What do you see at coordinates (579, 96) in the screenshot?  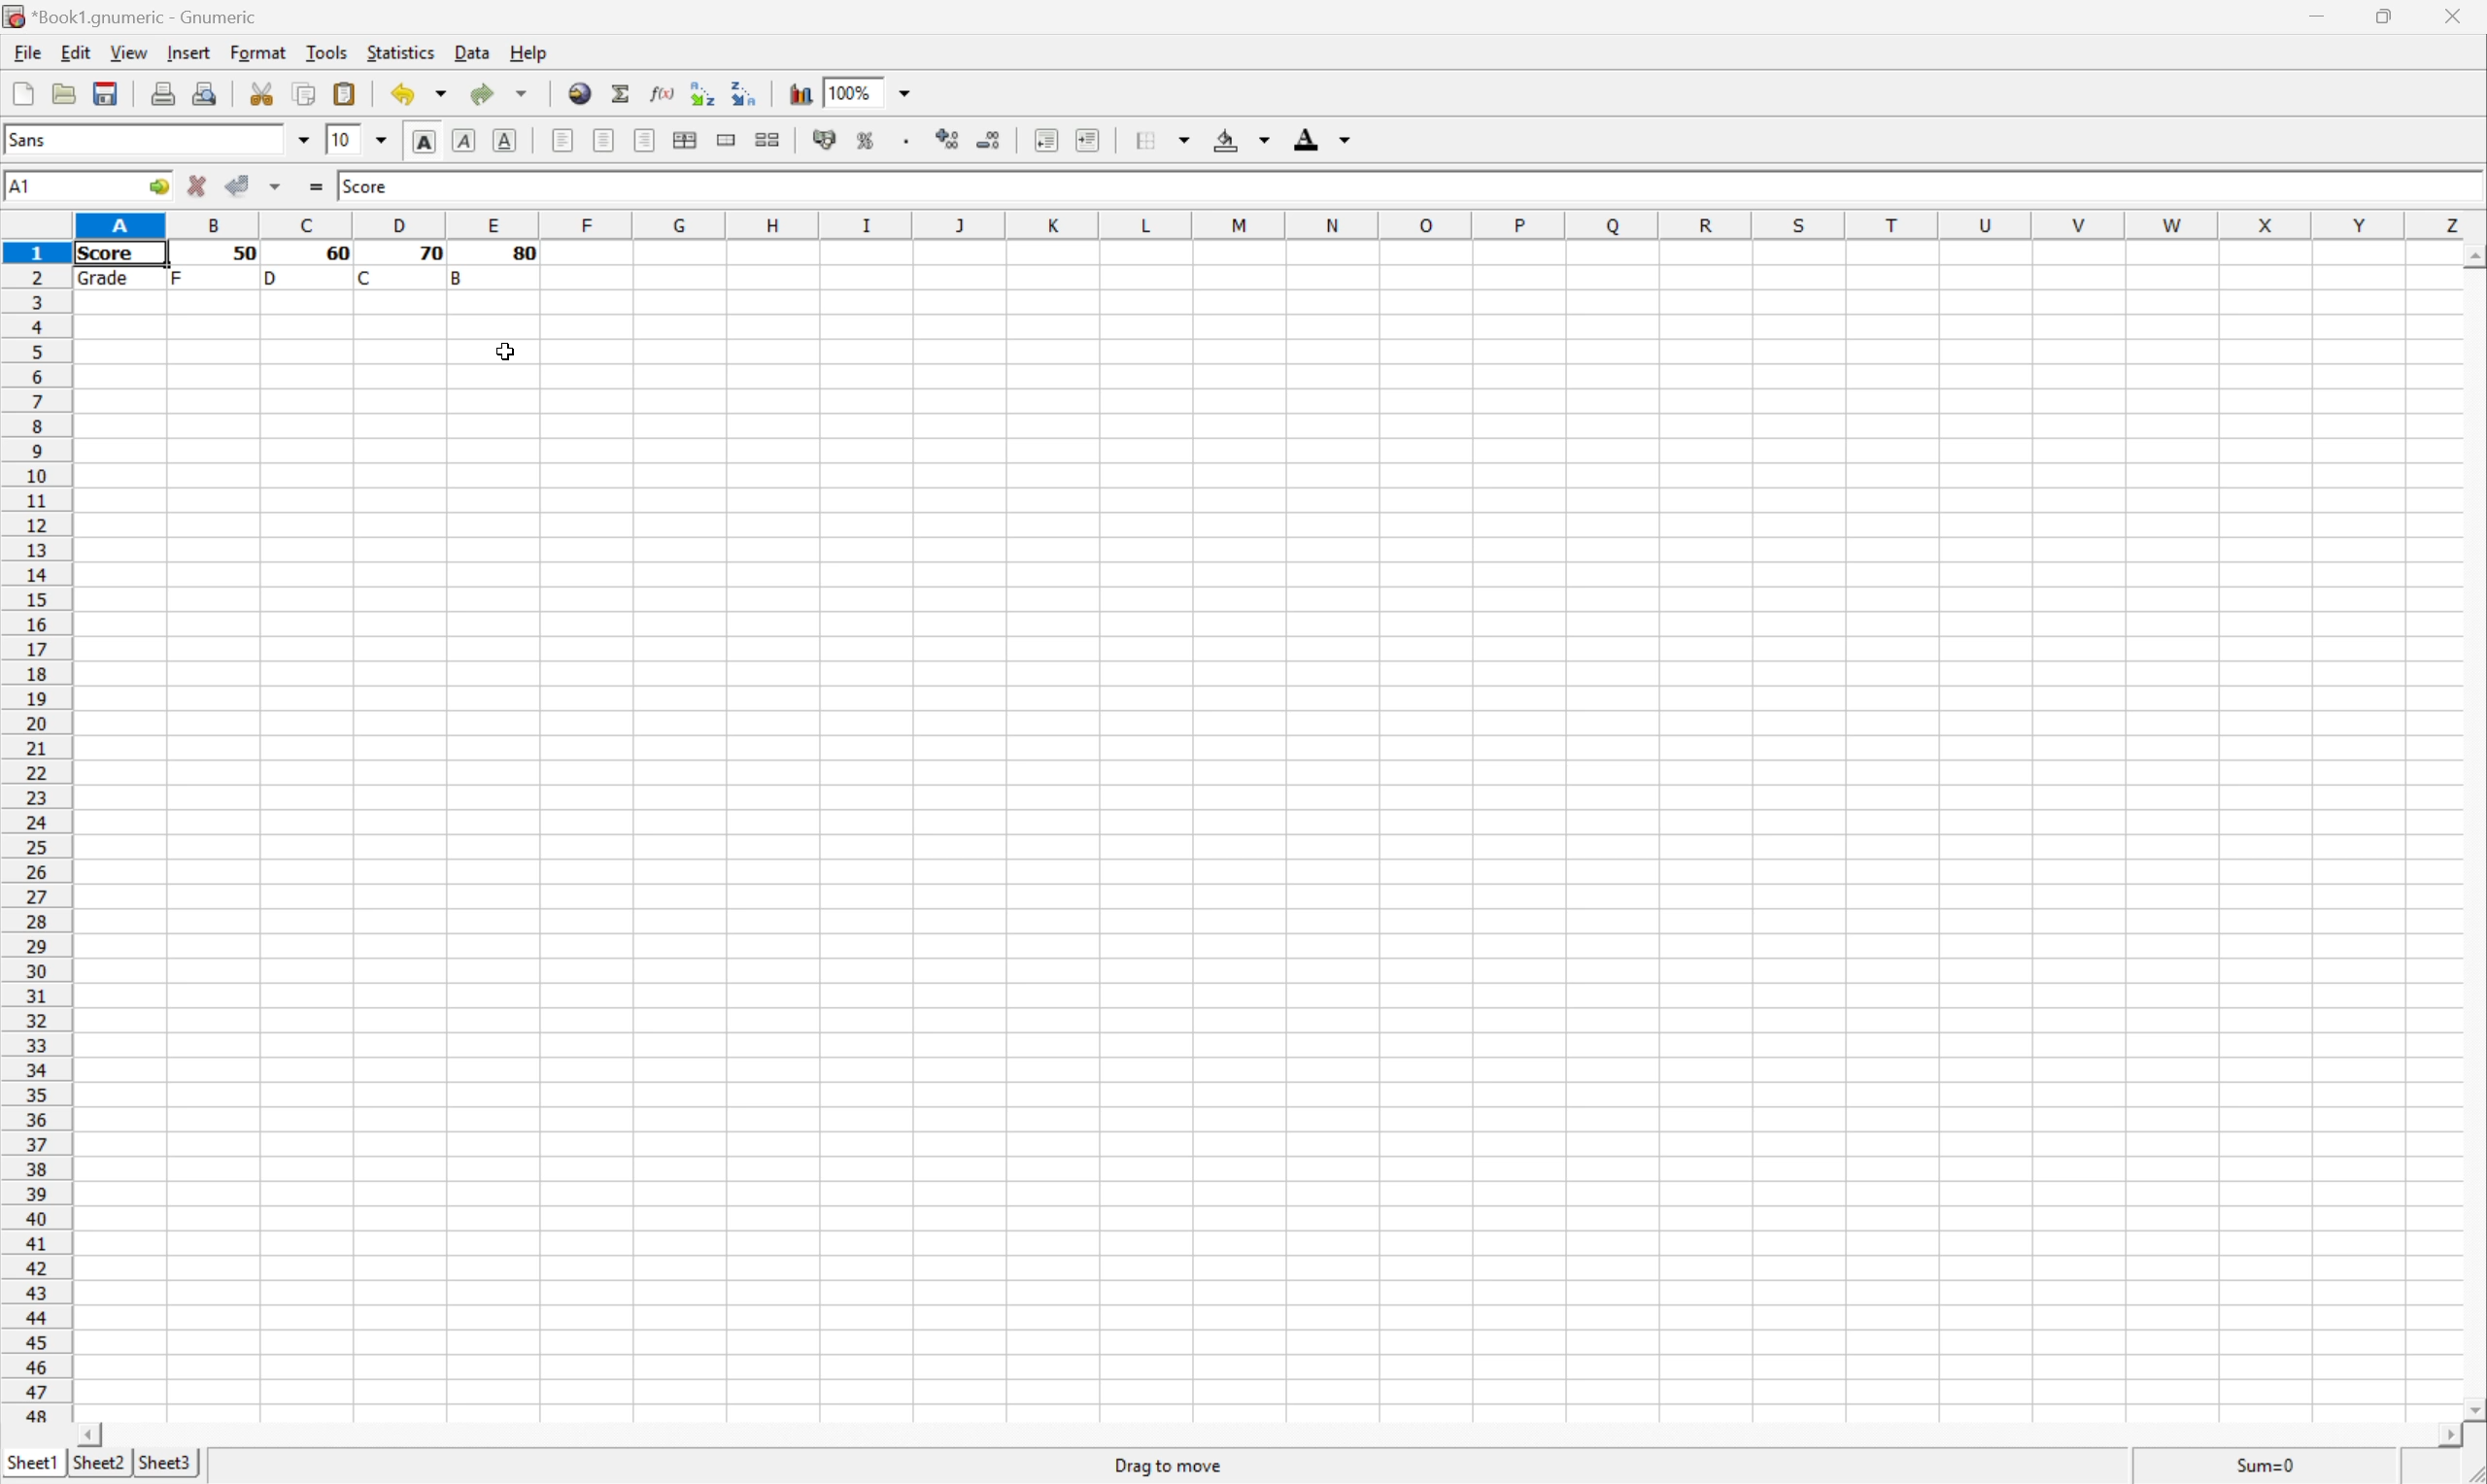 I see `Insert Hyperlink` at bounding box center [579, 96].